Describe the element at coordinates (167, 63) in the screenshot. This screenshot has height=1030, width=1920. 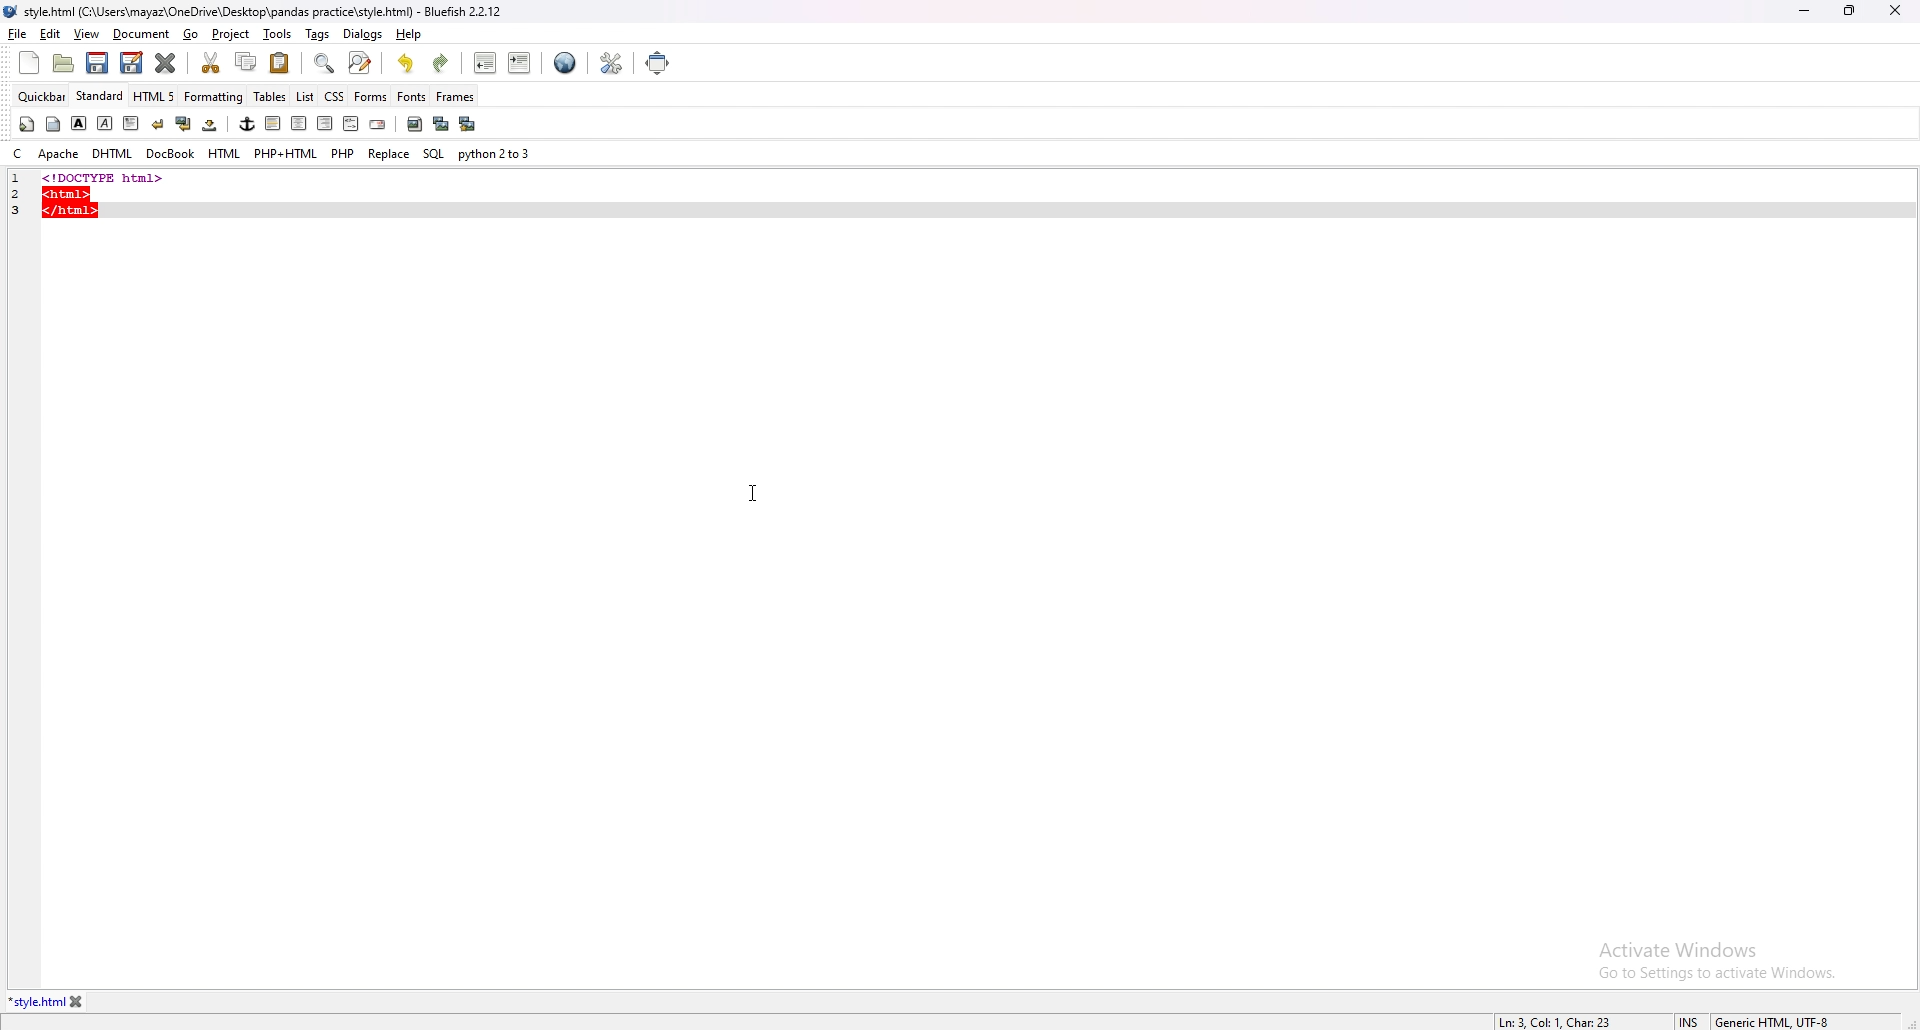
I see `close current tab` at that location.